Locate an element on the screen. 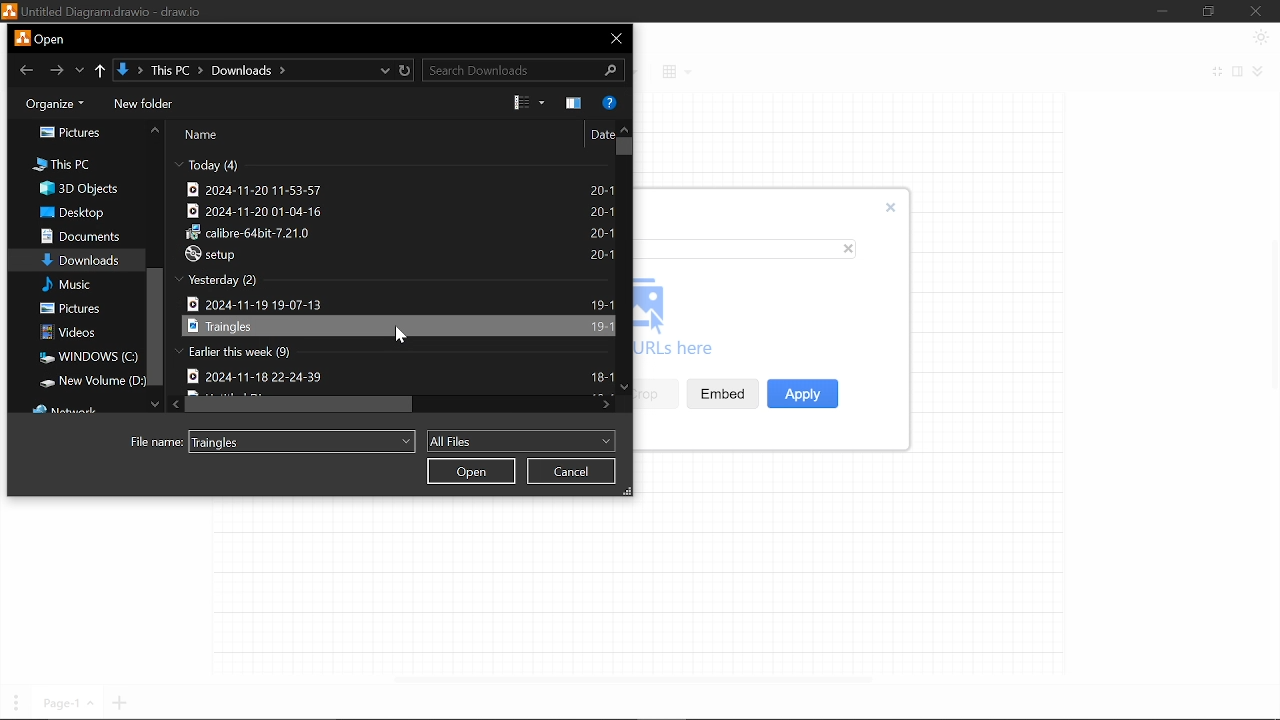 The width and height of the screenshot is (1280, 720). Up to is located at coordinates (100, 71).